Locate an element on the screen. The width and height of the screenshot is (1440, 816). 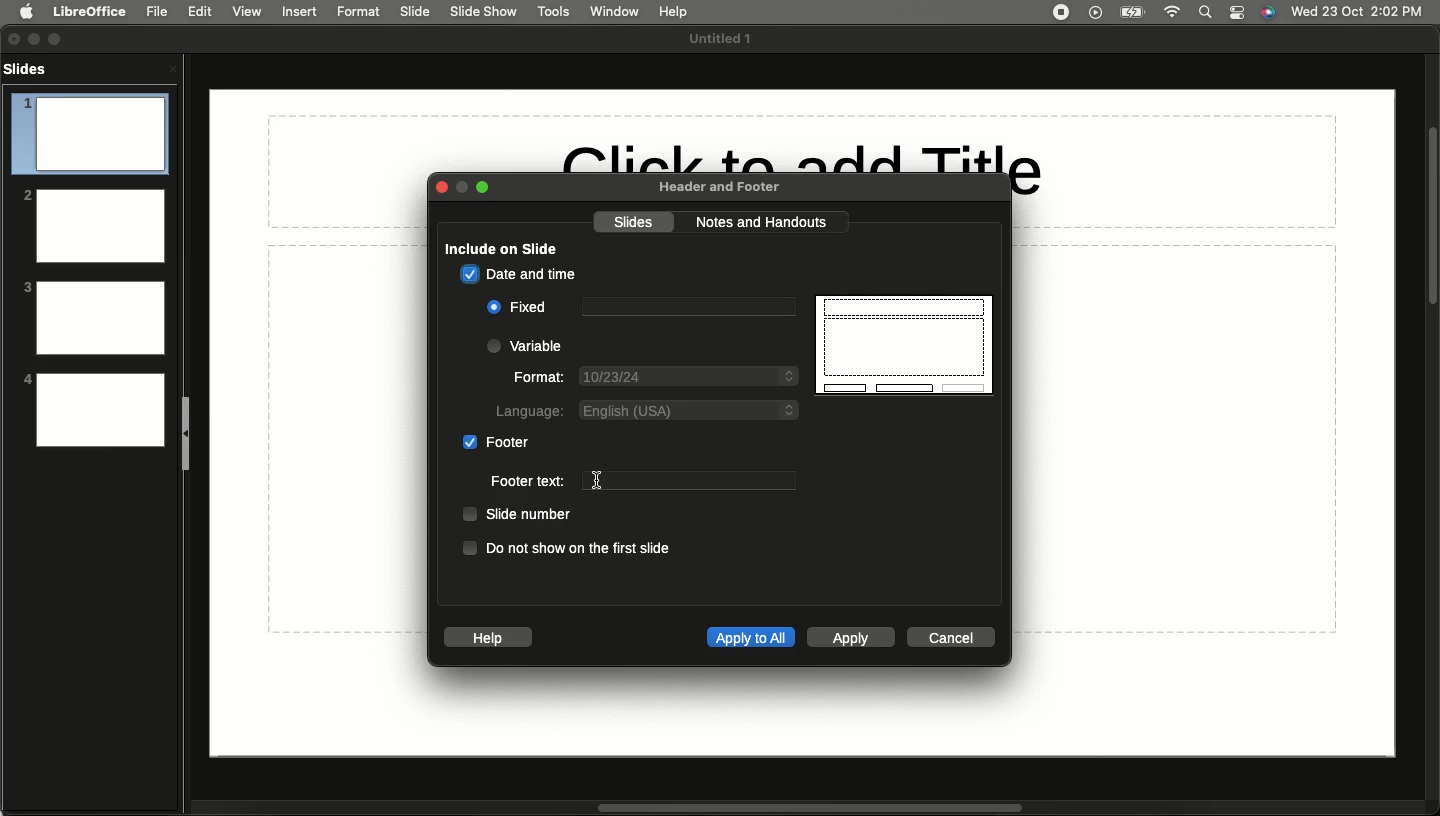
Apply to all is located at coordinates (750, 636).